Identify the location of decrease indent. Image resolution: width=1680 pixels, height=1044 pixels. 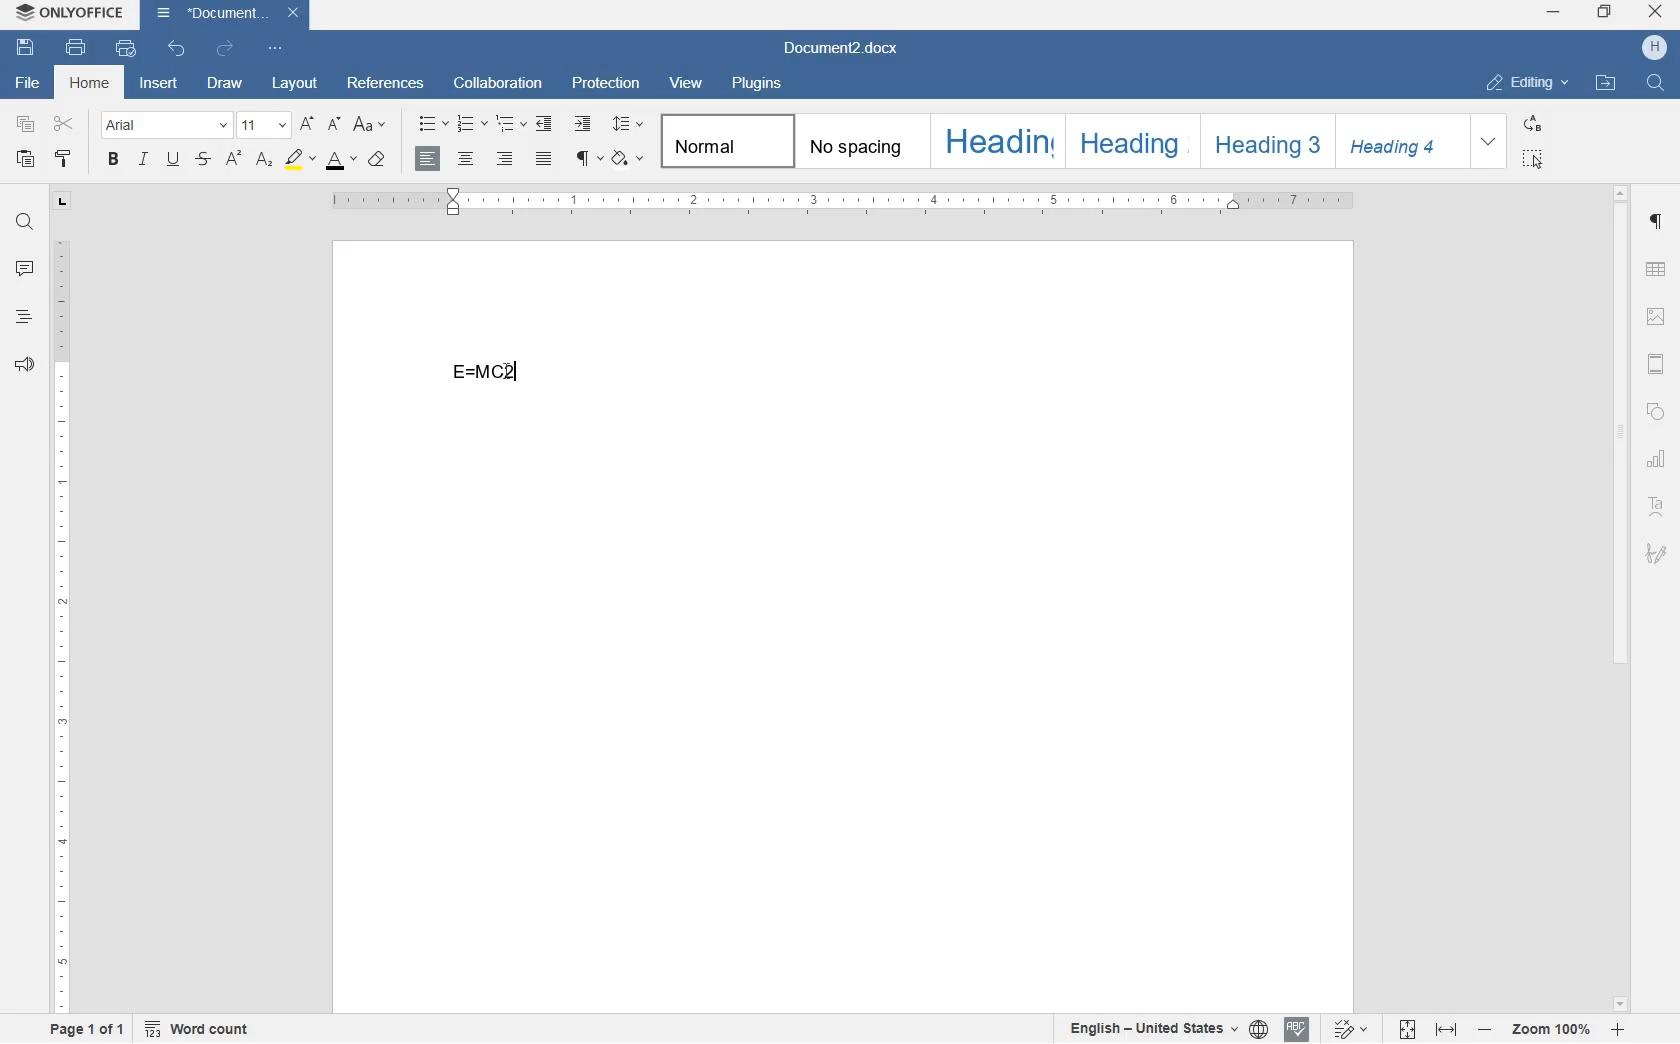
(546, 125).